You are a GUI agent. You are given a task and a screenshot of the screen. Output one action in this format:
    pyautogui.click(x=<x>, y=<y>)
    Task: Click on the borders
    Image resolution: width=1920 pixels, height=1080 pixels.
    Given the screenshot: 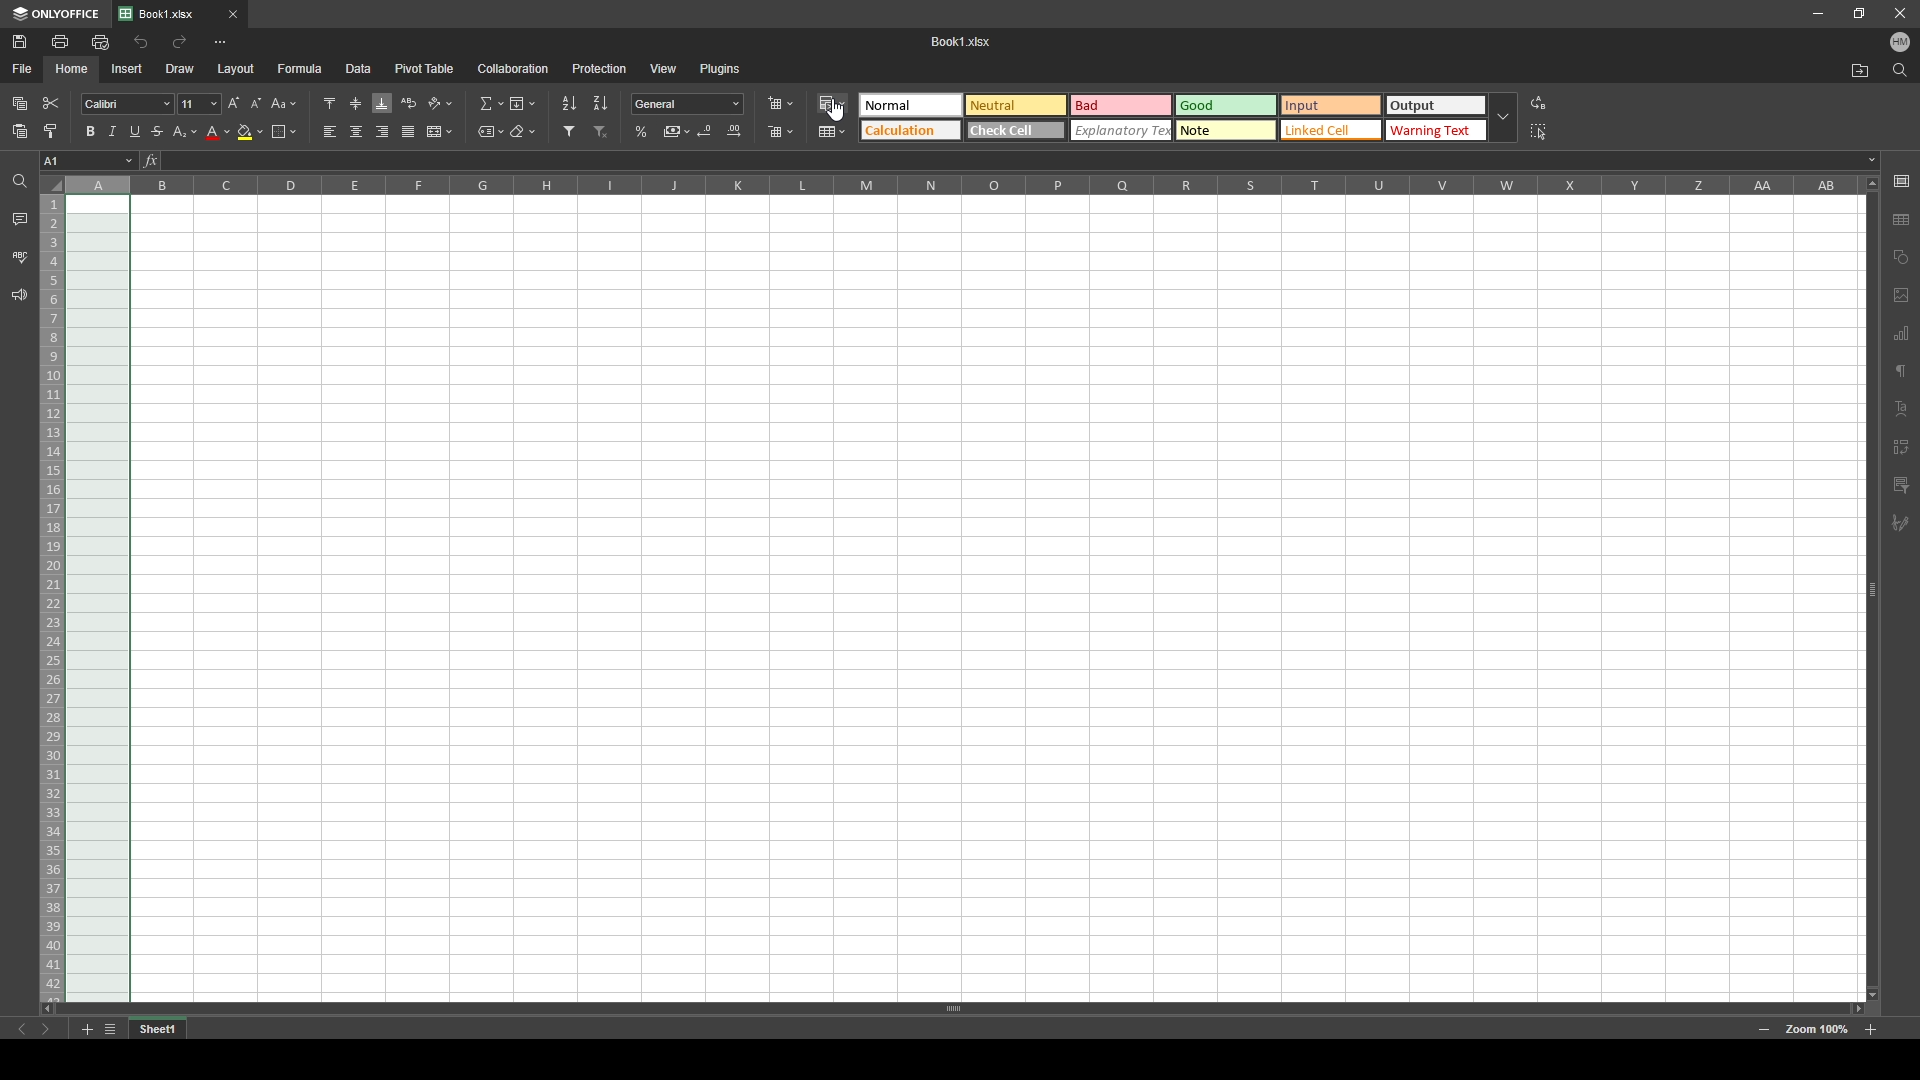 What is the action you would take?
    pyautogui.click(x=284, y=131)
    